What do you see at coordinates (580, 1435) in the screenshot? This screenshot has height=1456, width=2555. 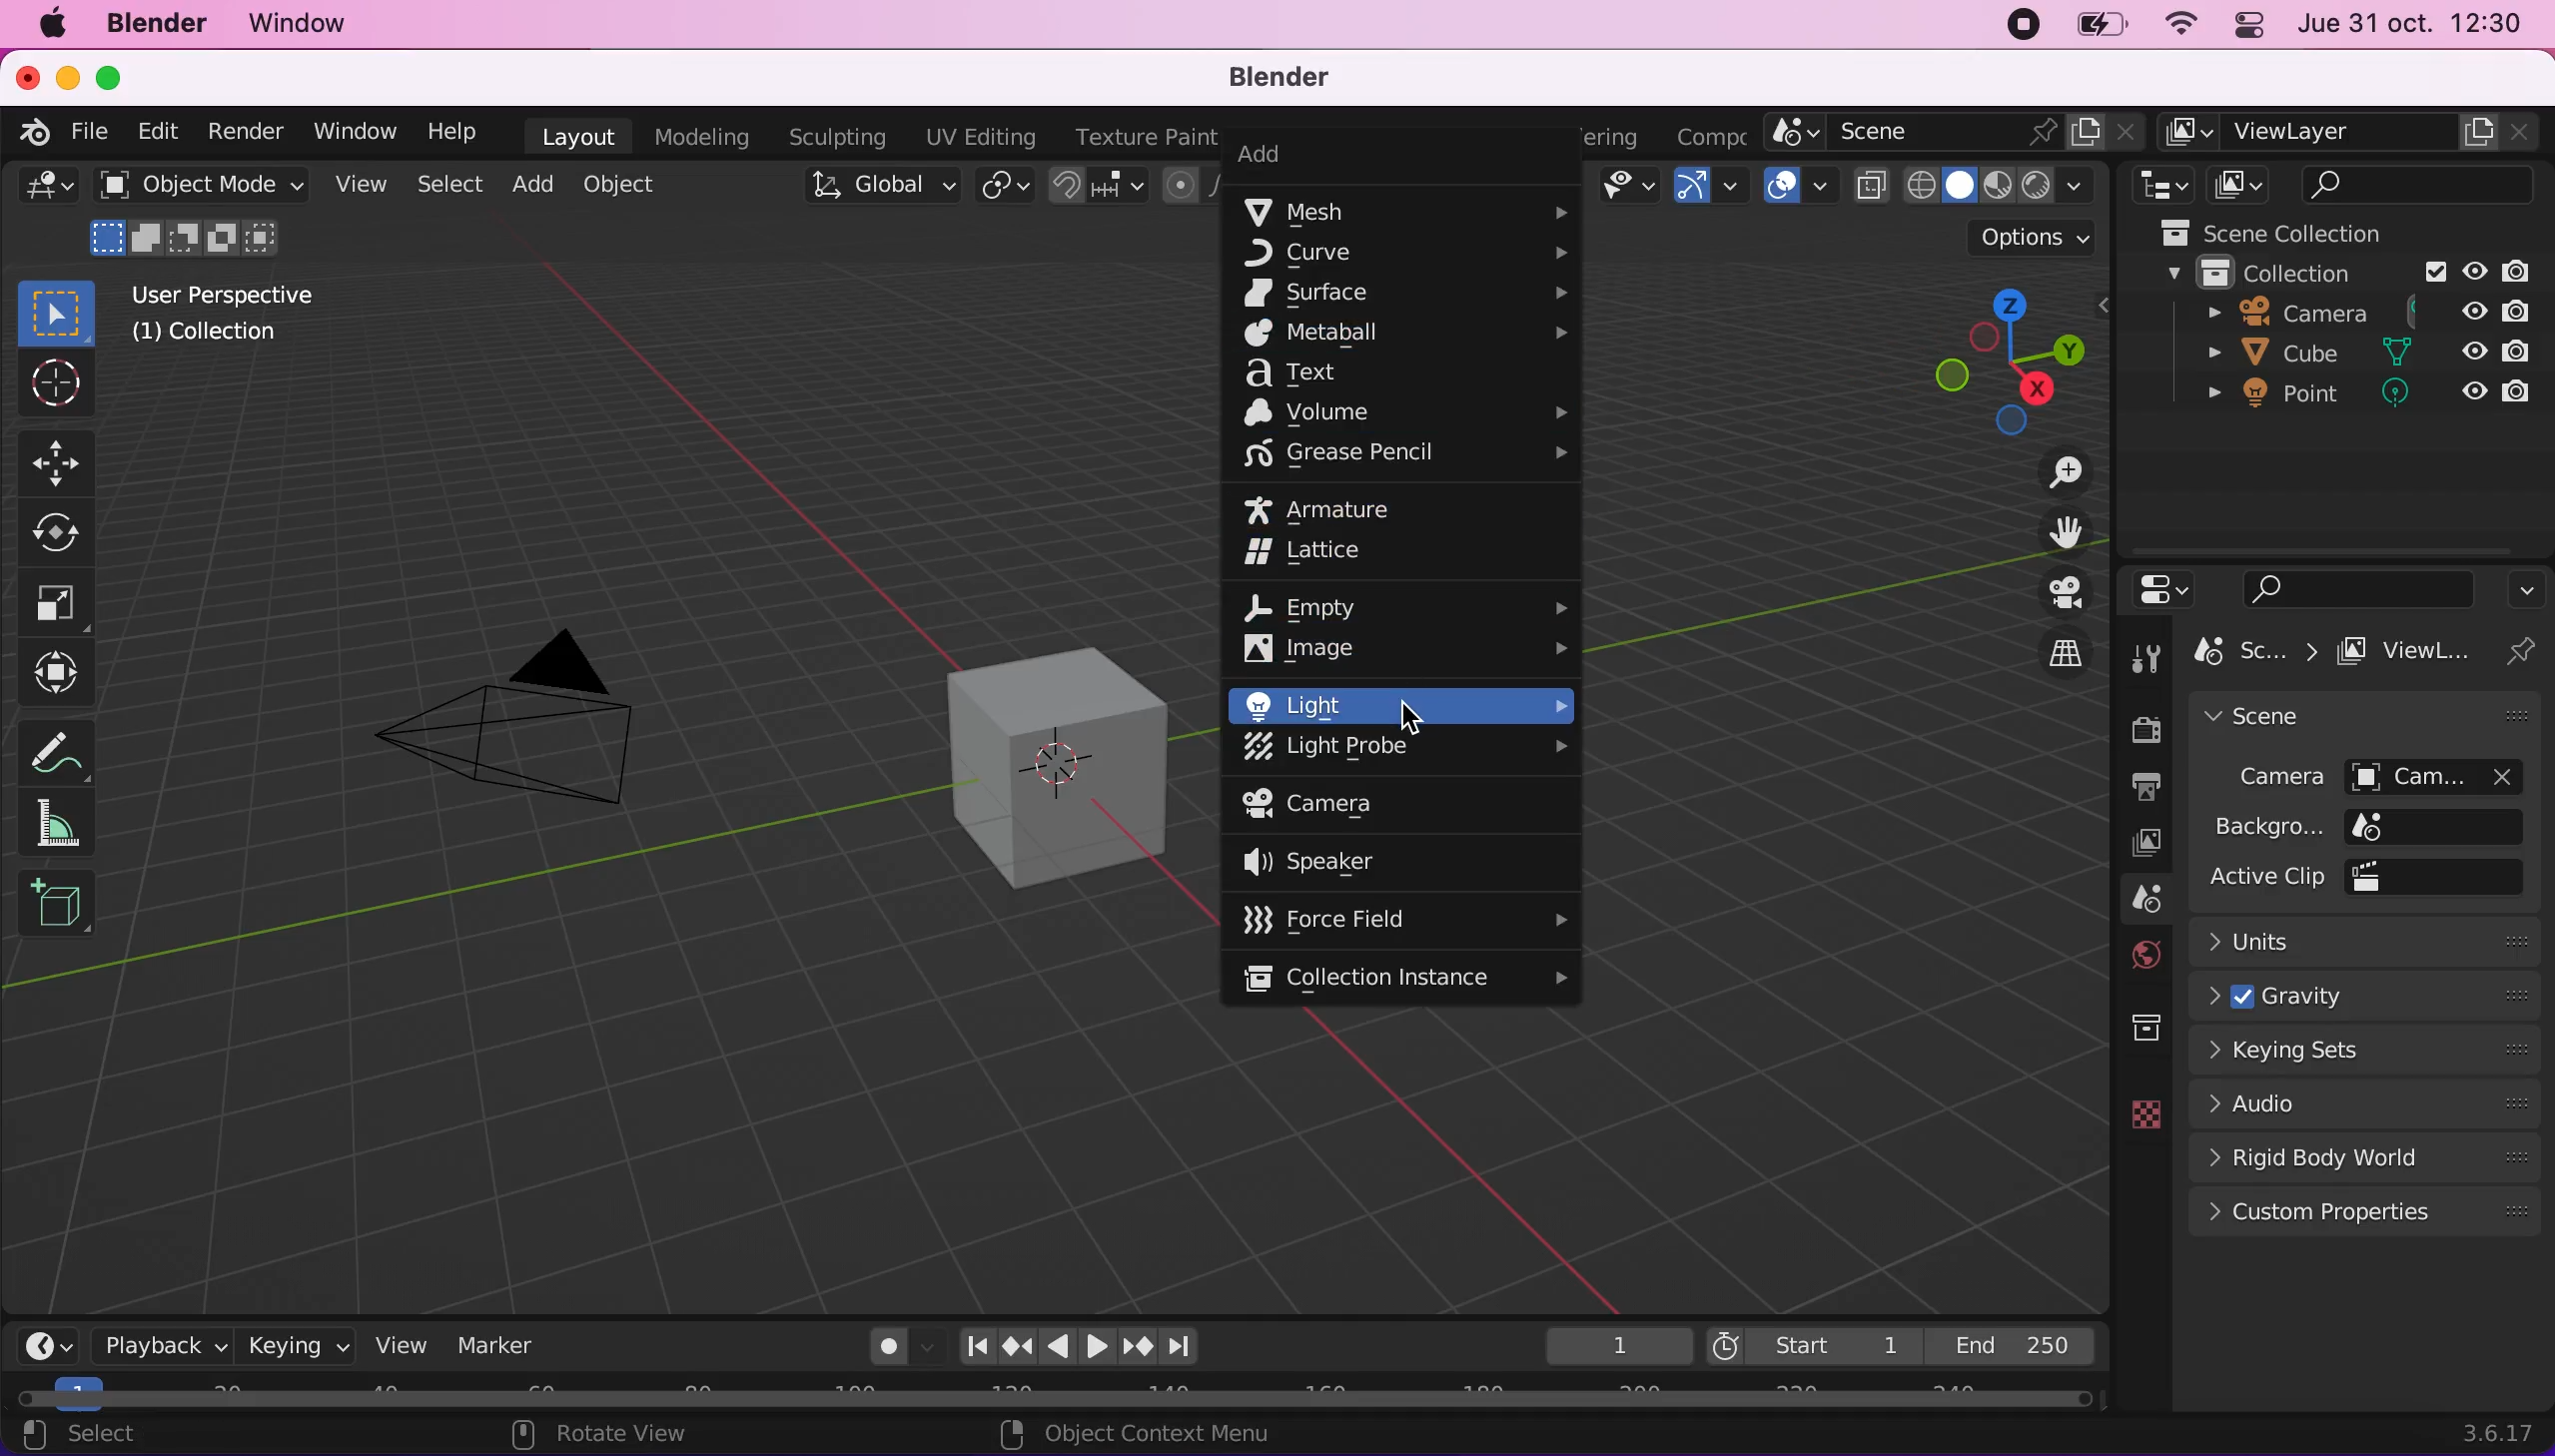 I see `pan view` at bounding box center [580, 1435].